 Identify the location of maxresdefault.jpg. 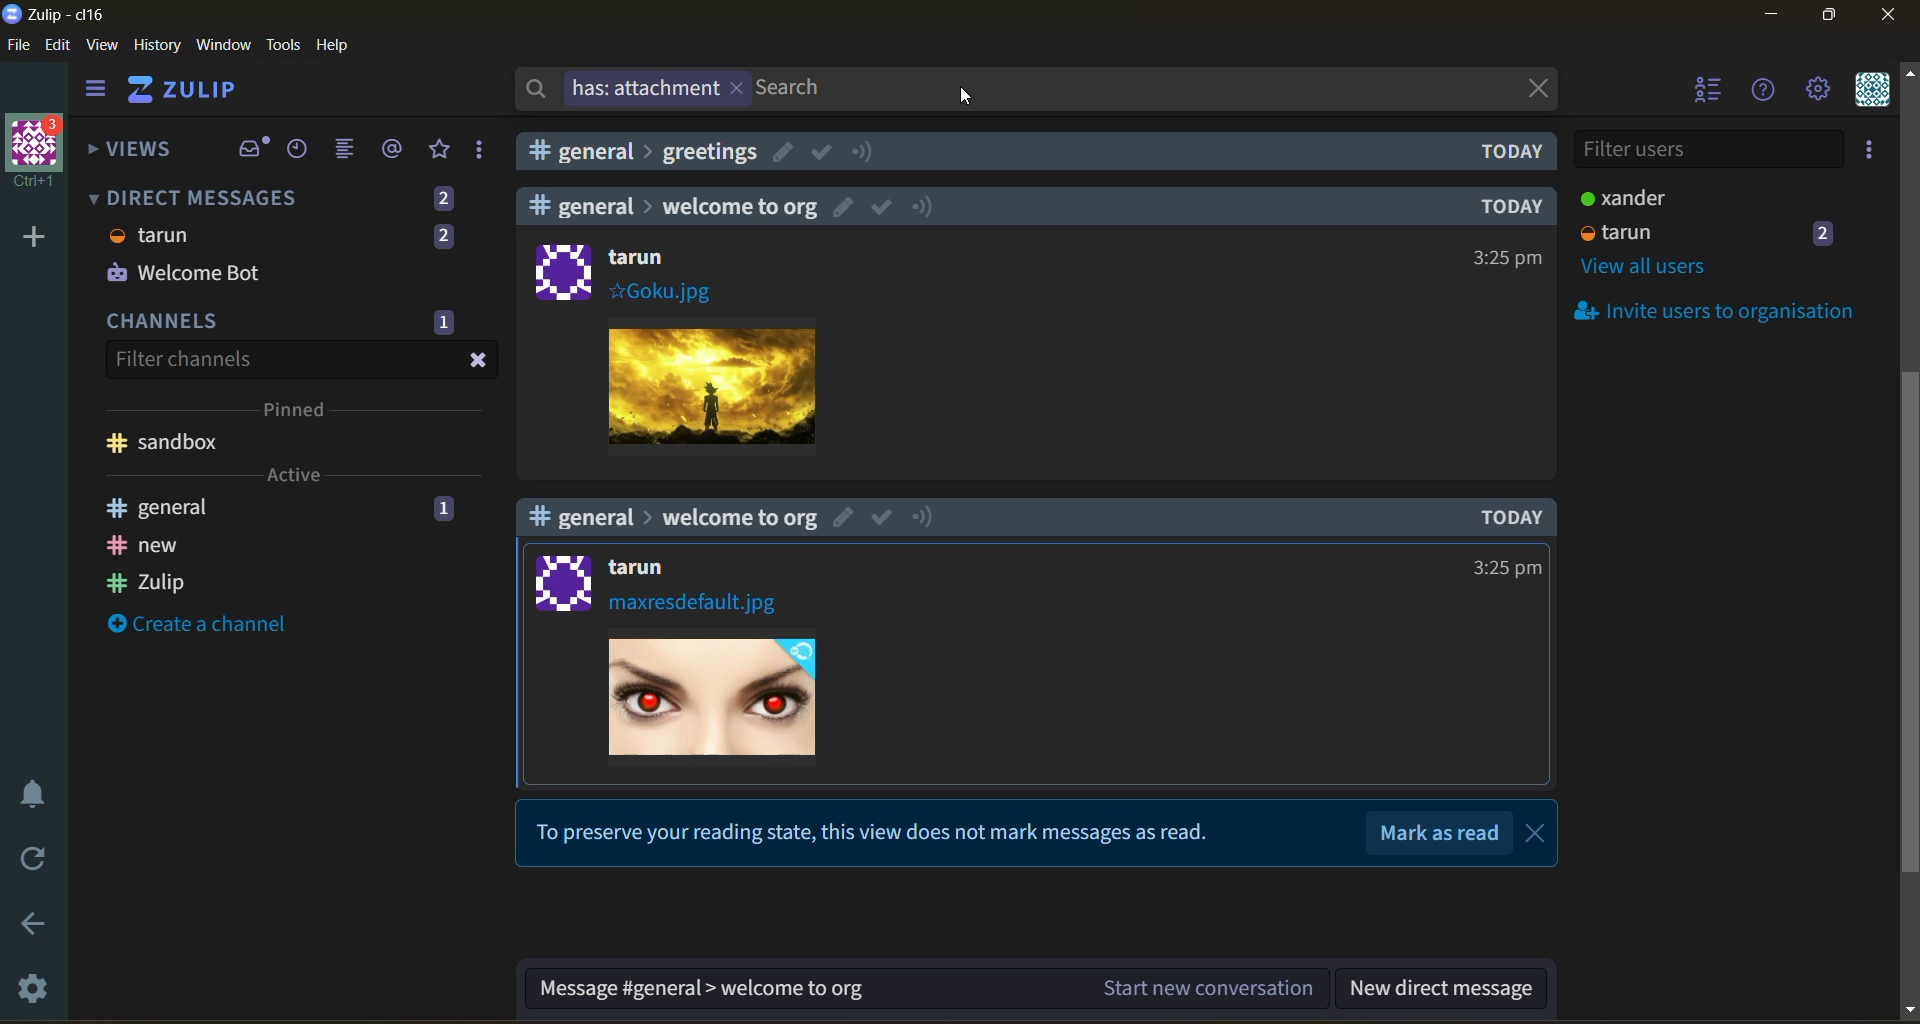
(695, 605).